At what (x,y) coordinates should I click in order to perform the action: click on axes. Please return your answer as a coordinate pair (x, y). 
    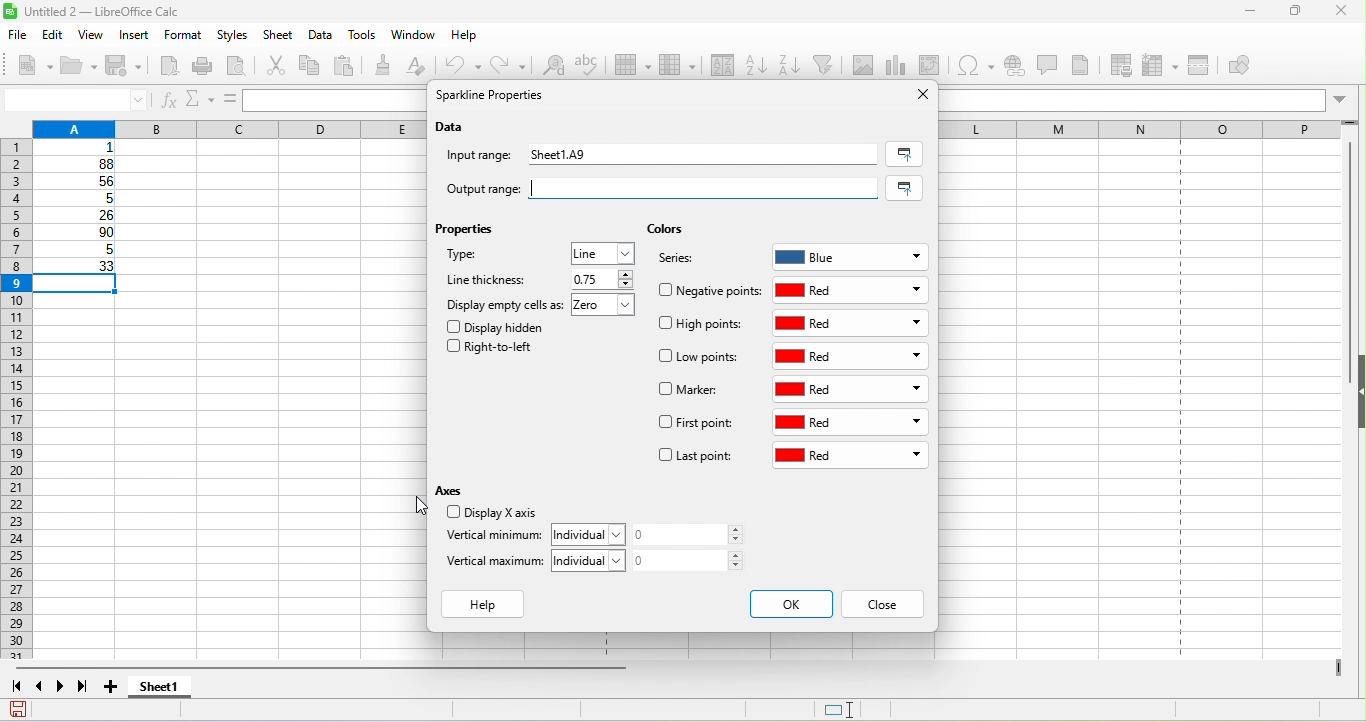
    Looking at the image, I should click on (453, 490).